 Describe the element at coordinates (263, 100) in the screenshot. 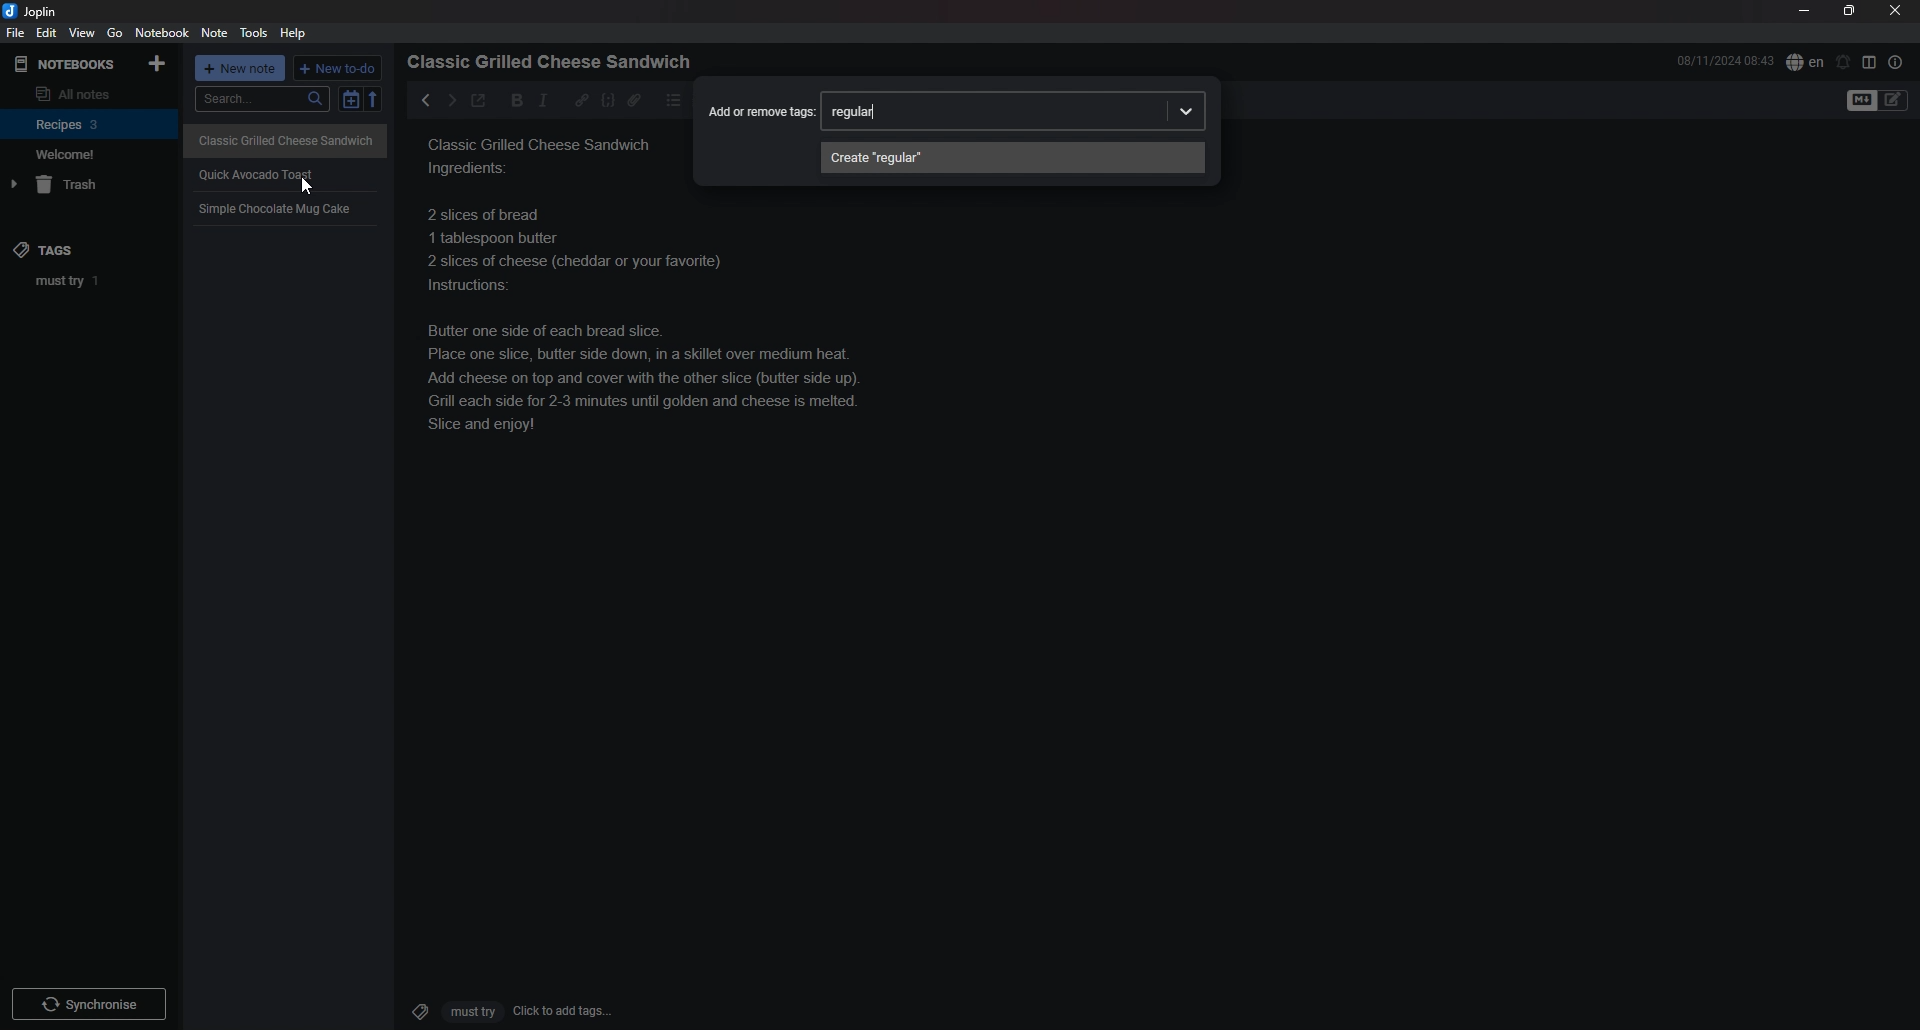

I see `search` at that location.